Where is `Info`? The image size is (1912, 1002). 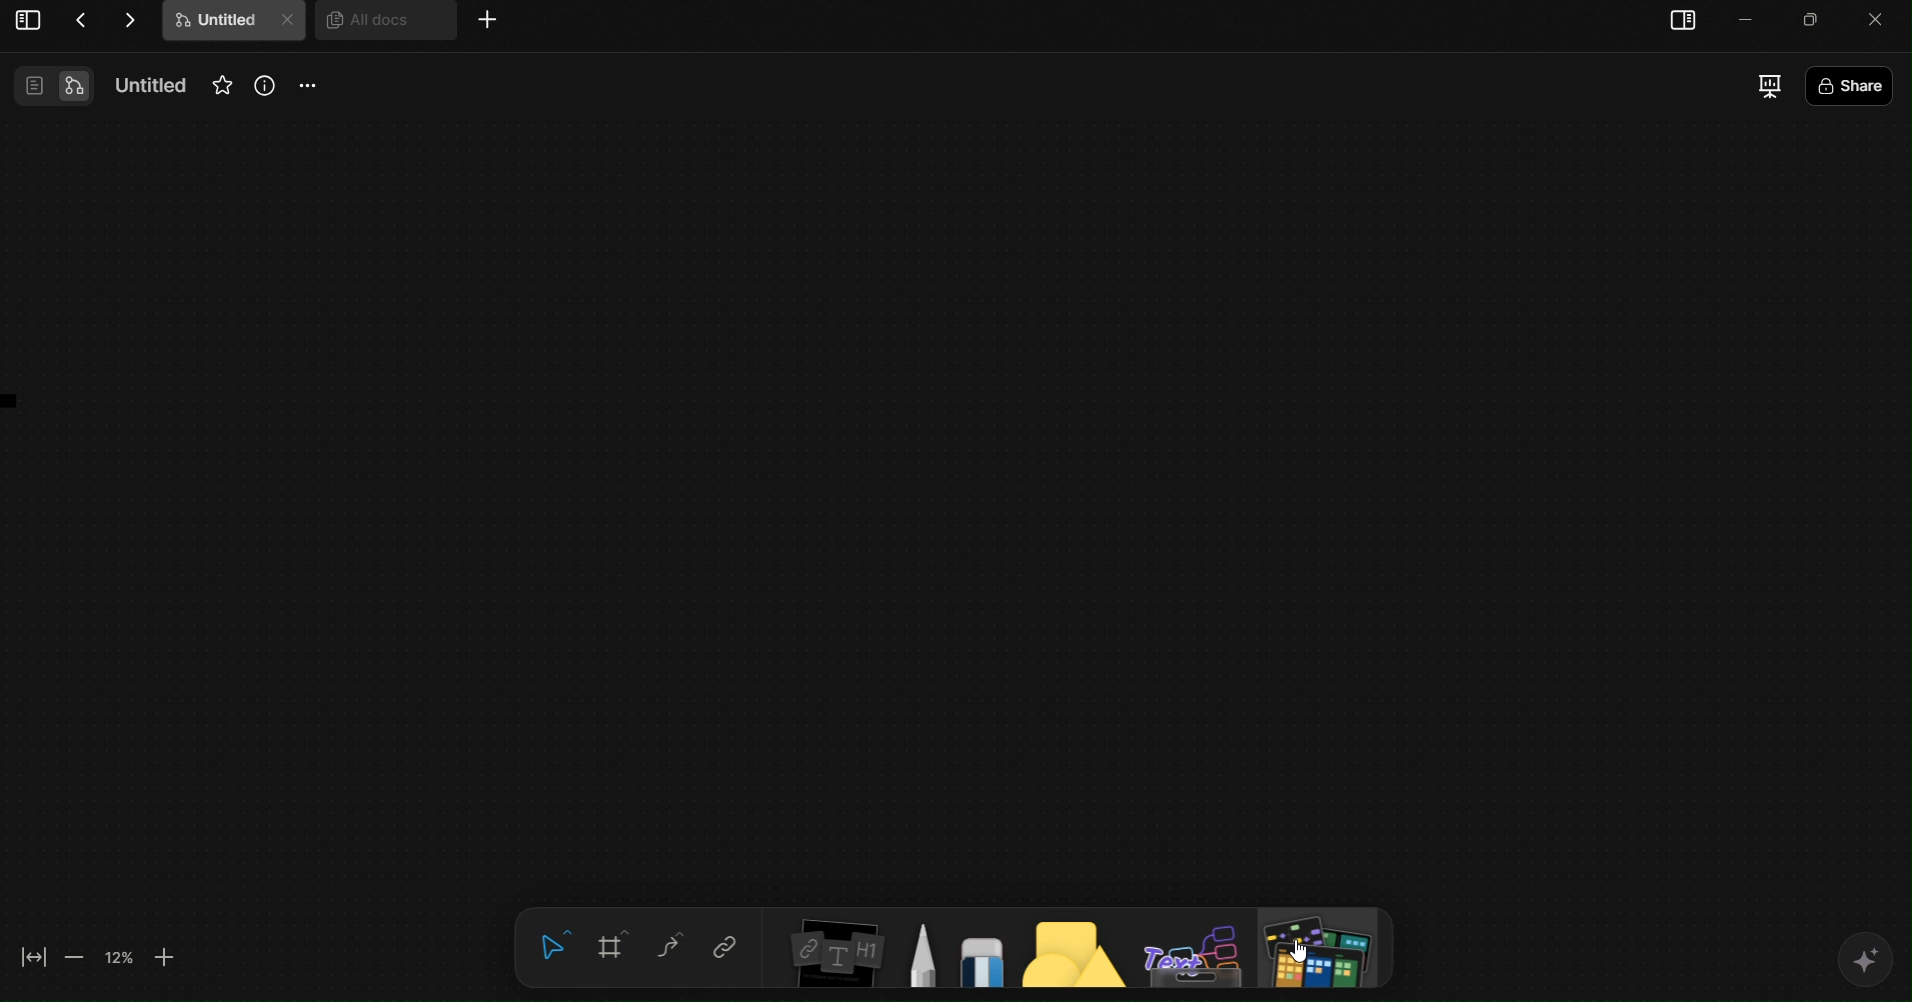
Info is located at coordinates (267, 88).